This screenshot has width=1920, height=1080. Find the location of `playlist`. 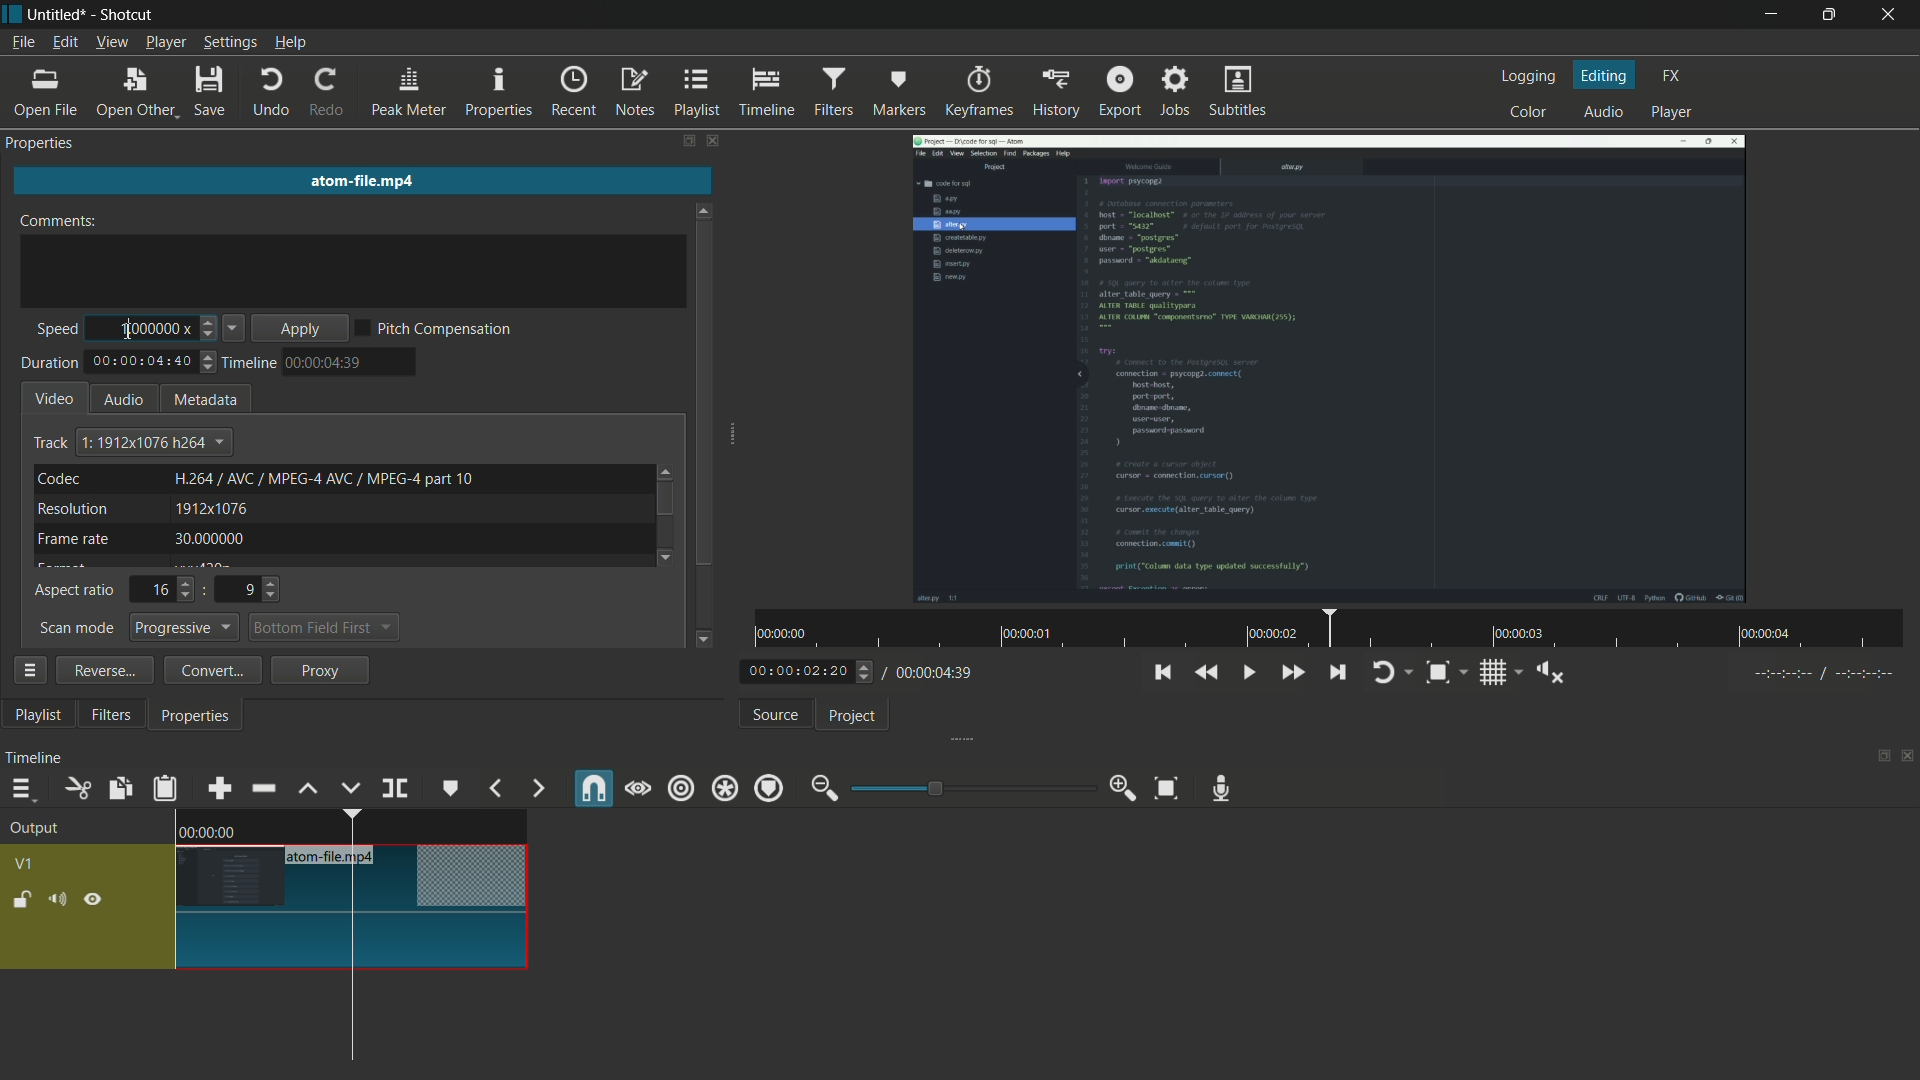

playlist is located at coordinates (695, 93).